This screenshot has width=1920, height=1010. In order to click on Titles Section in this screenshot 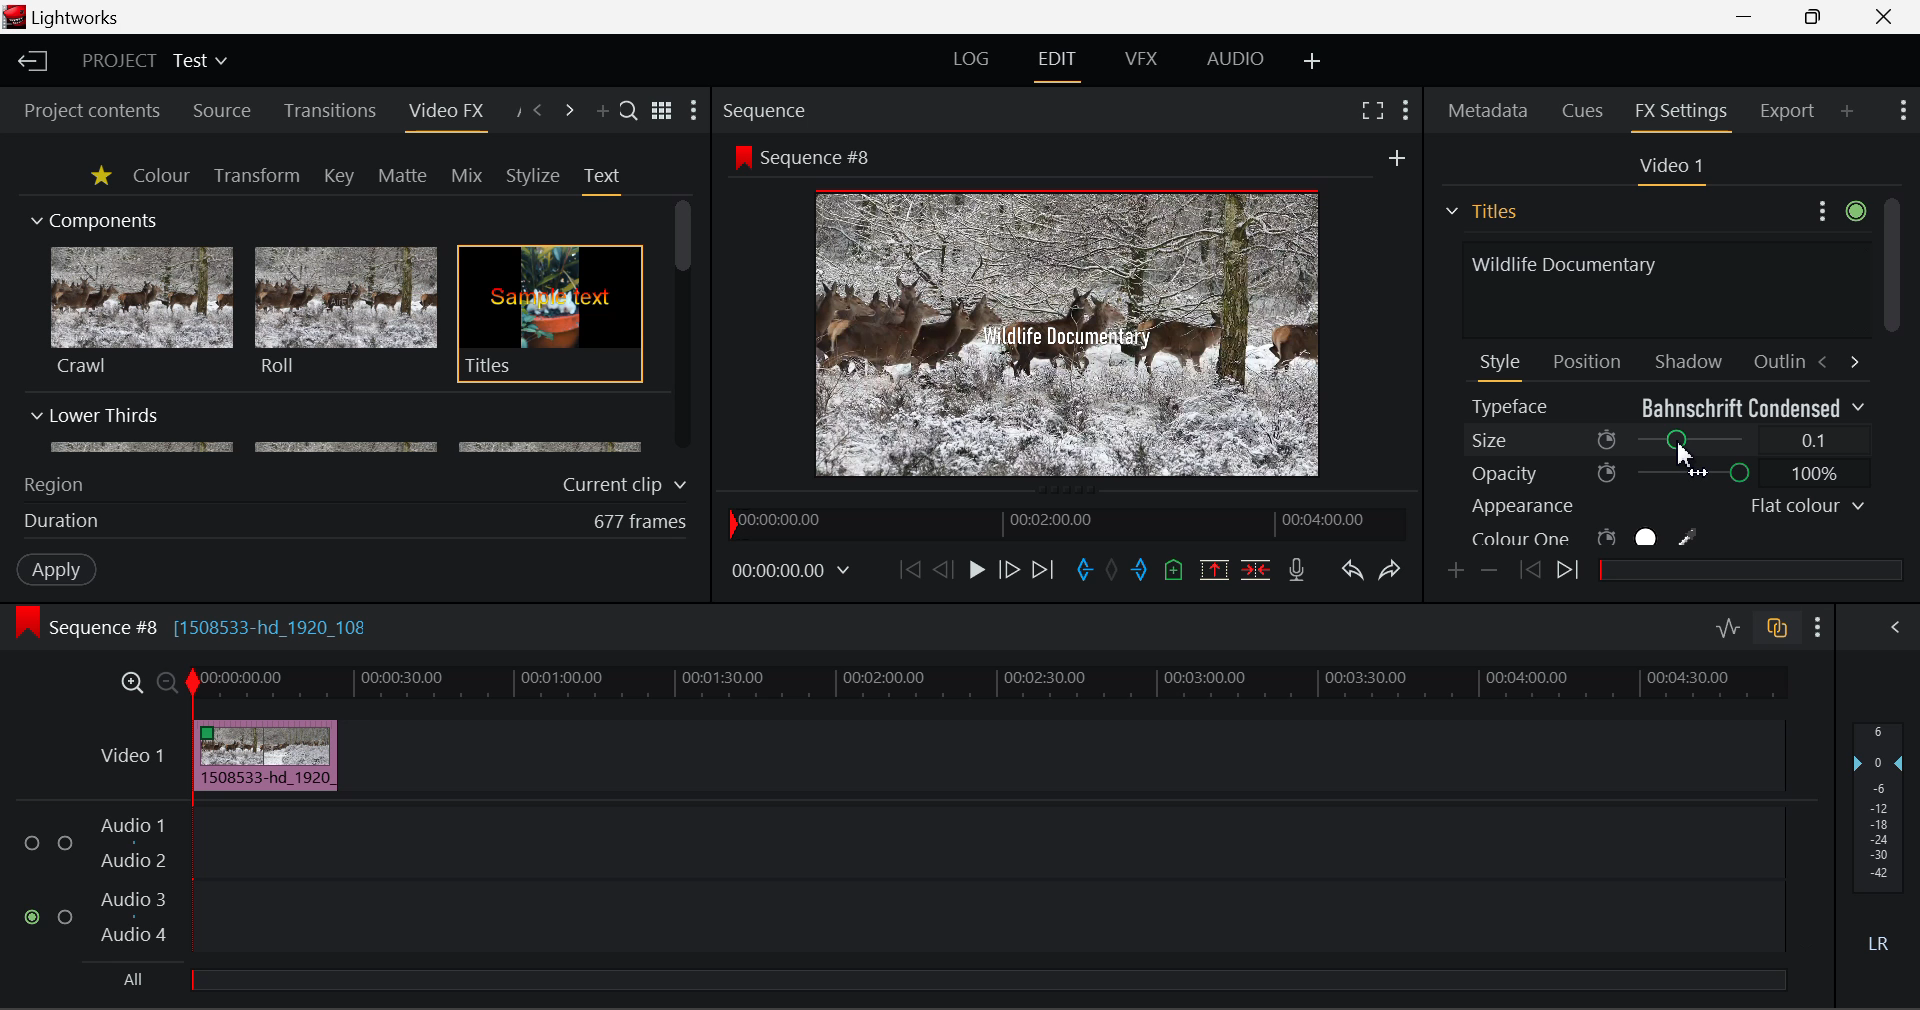, I will do `click(1481, 211)`.